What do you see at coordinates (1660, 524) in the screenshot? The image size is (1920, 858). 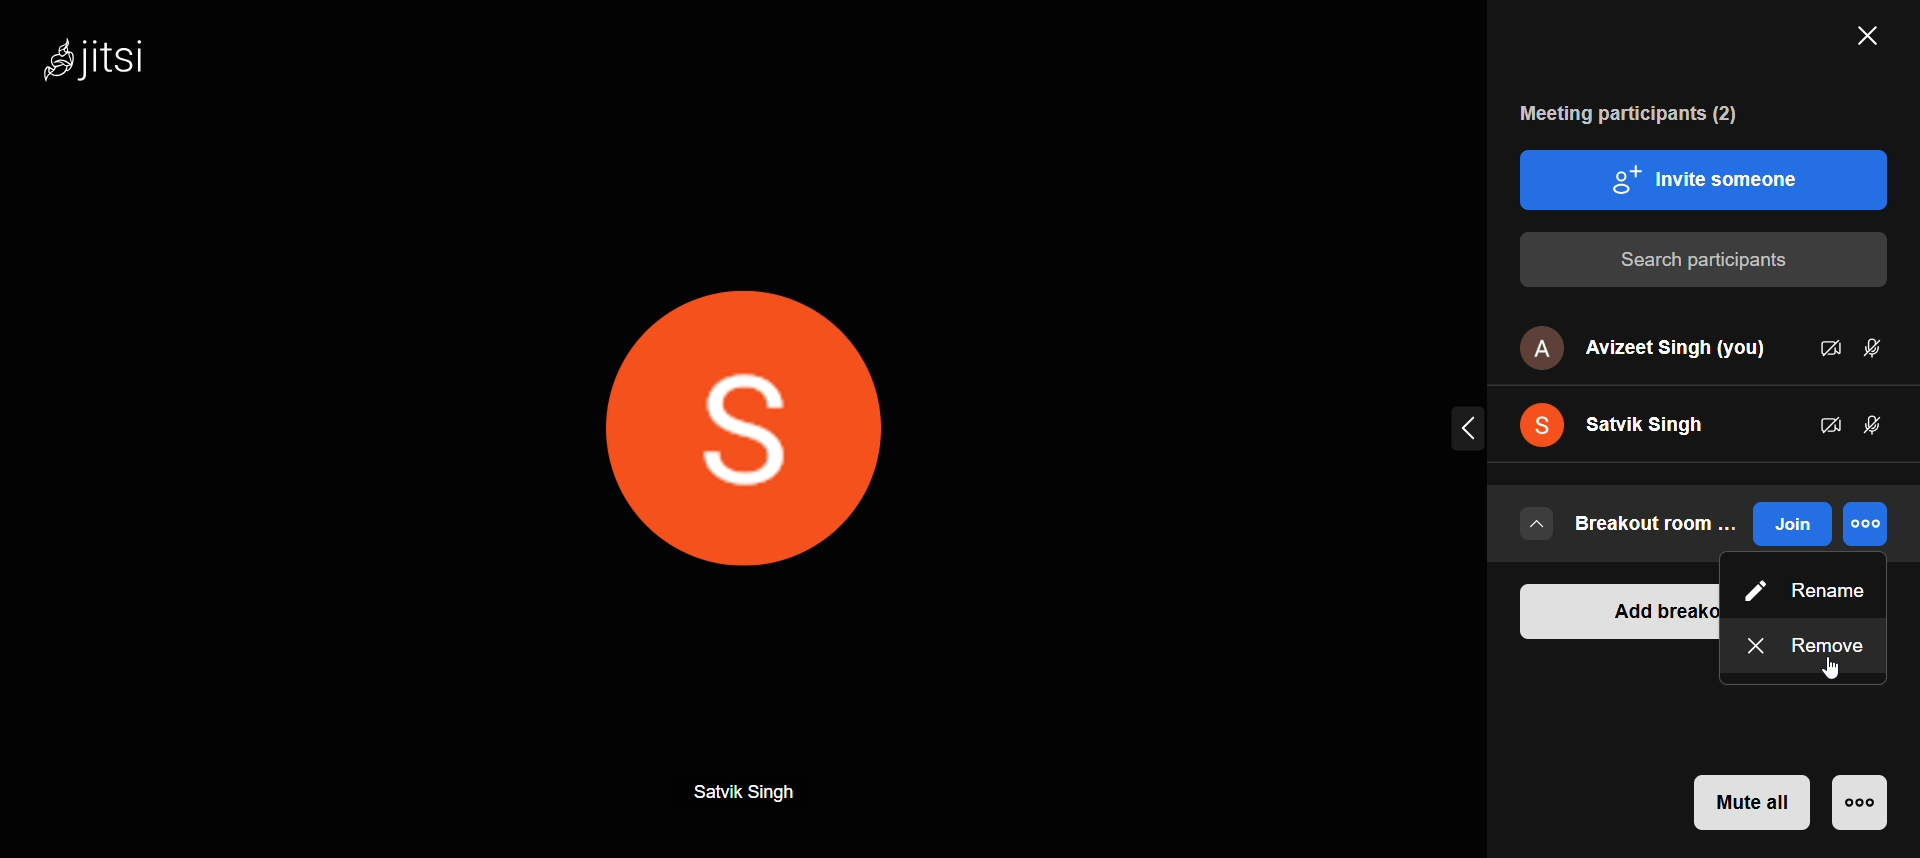 I see `breakout room` at bounding box center [1660, 524].